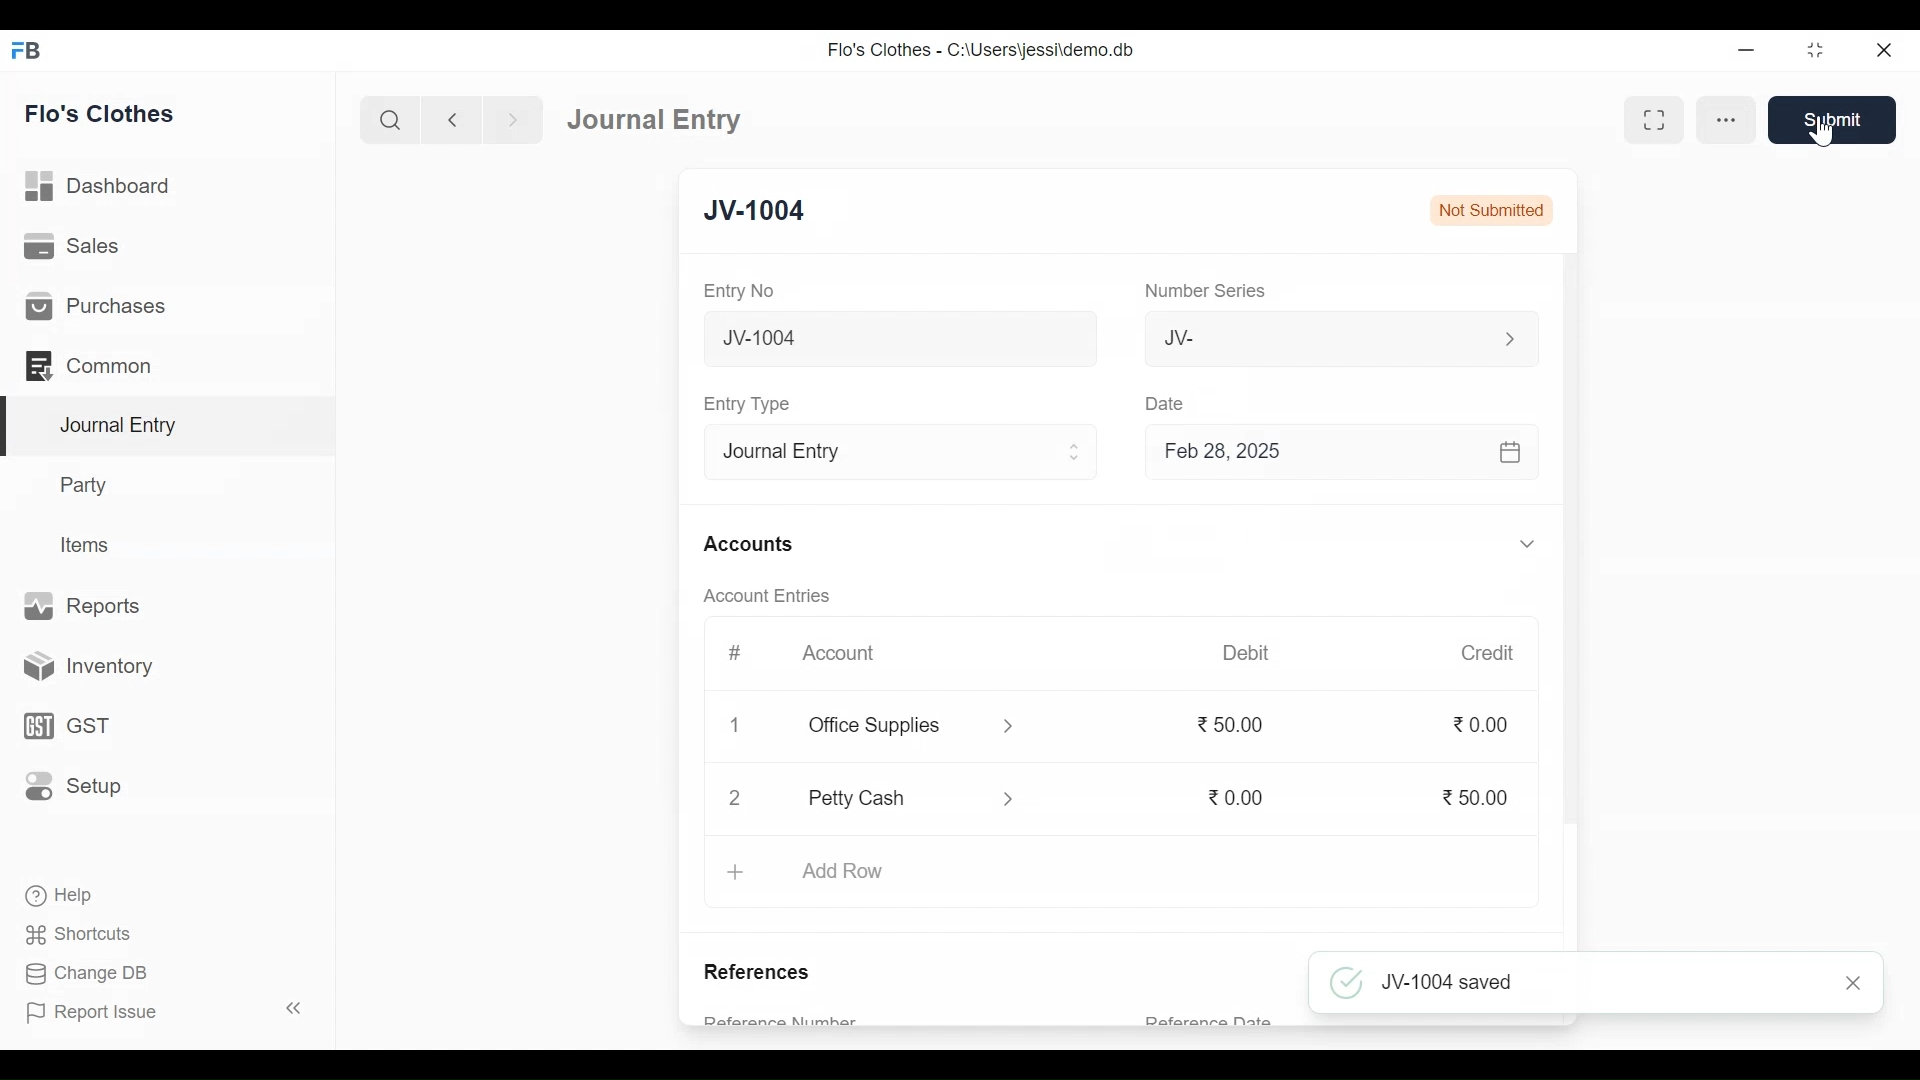 Image resolution: width=1920 pixels, height=1080 pixels. What do you see at coordinates (1820, 131) in the screenshot?
I see `Cursor` at bounding box center [1820, 131].